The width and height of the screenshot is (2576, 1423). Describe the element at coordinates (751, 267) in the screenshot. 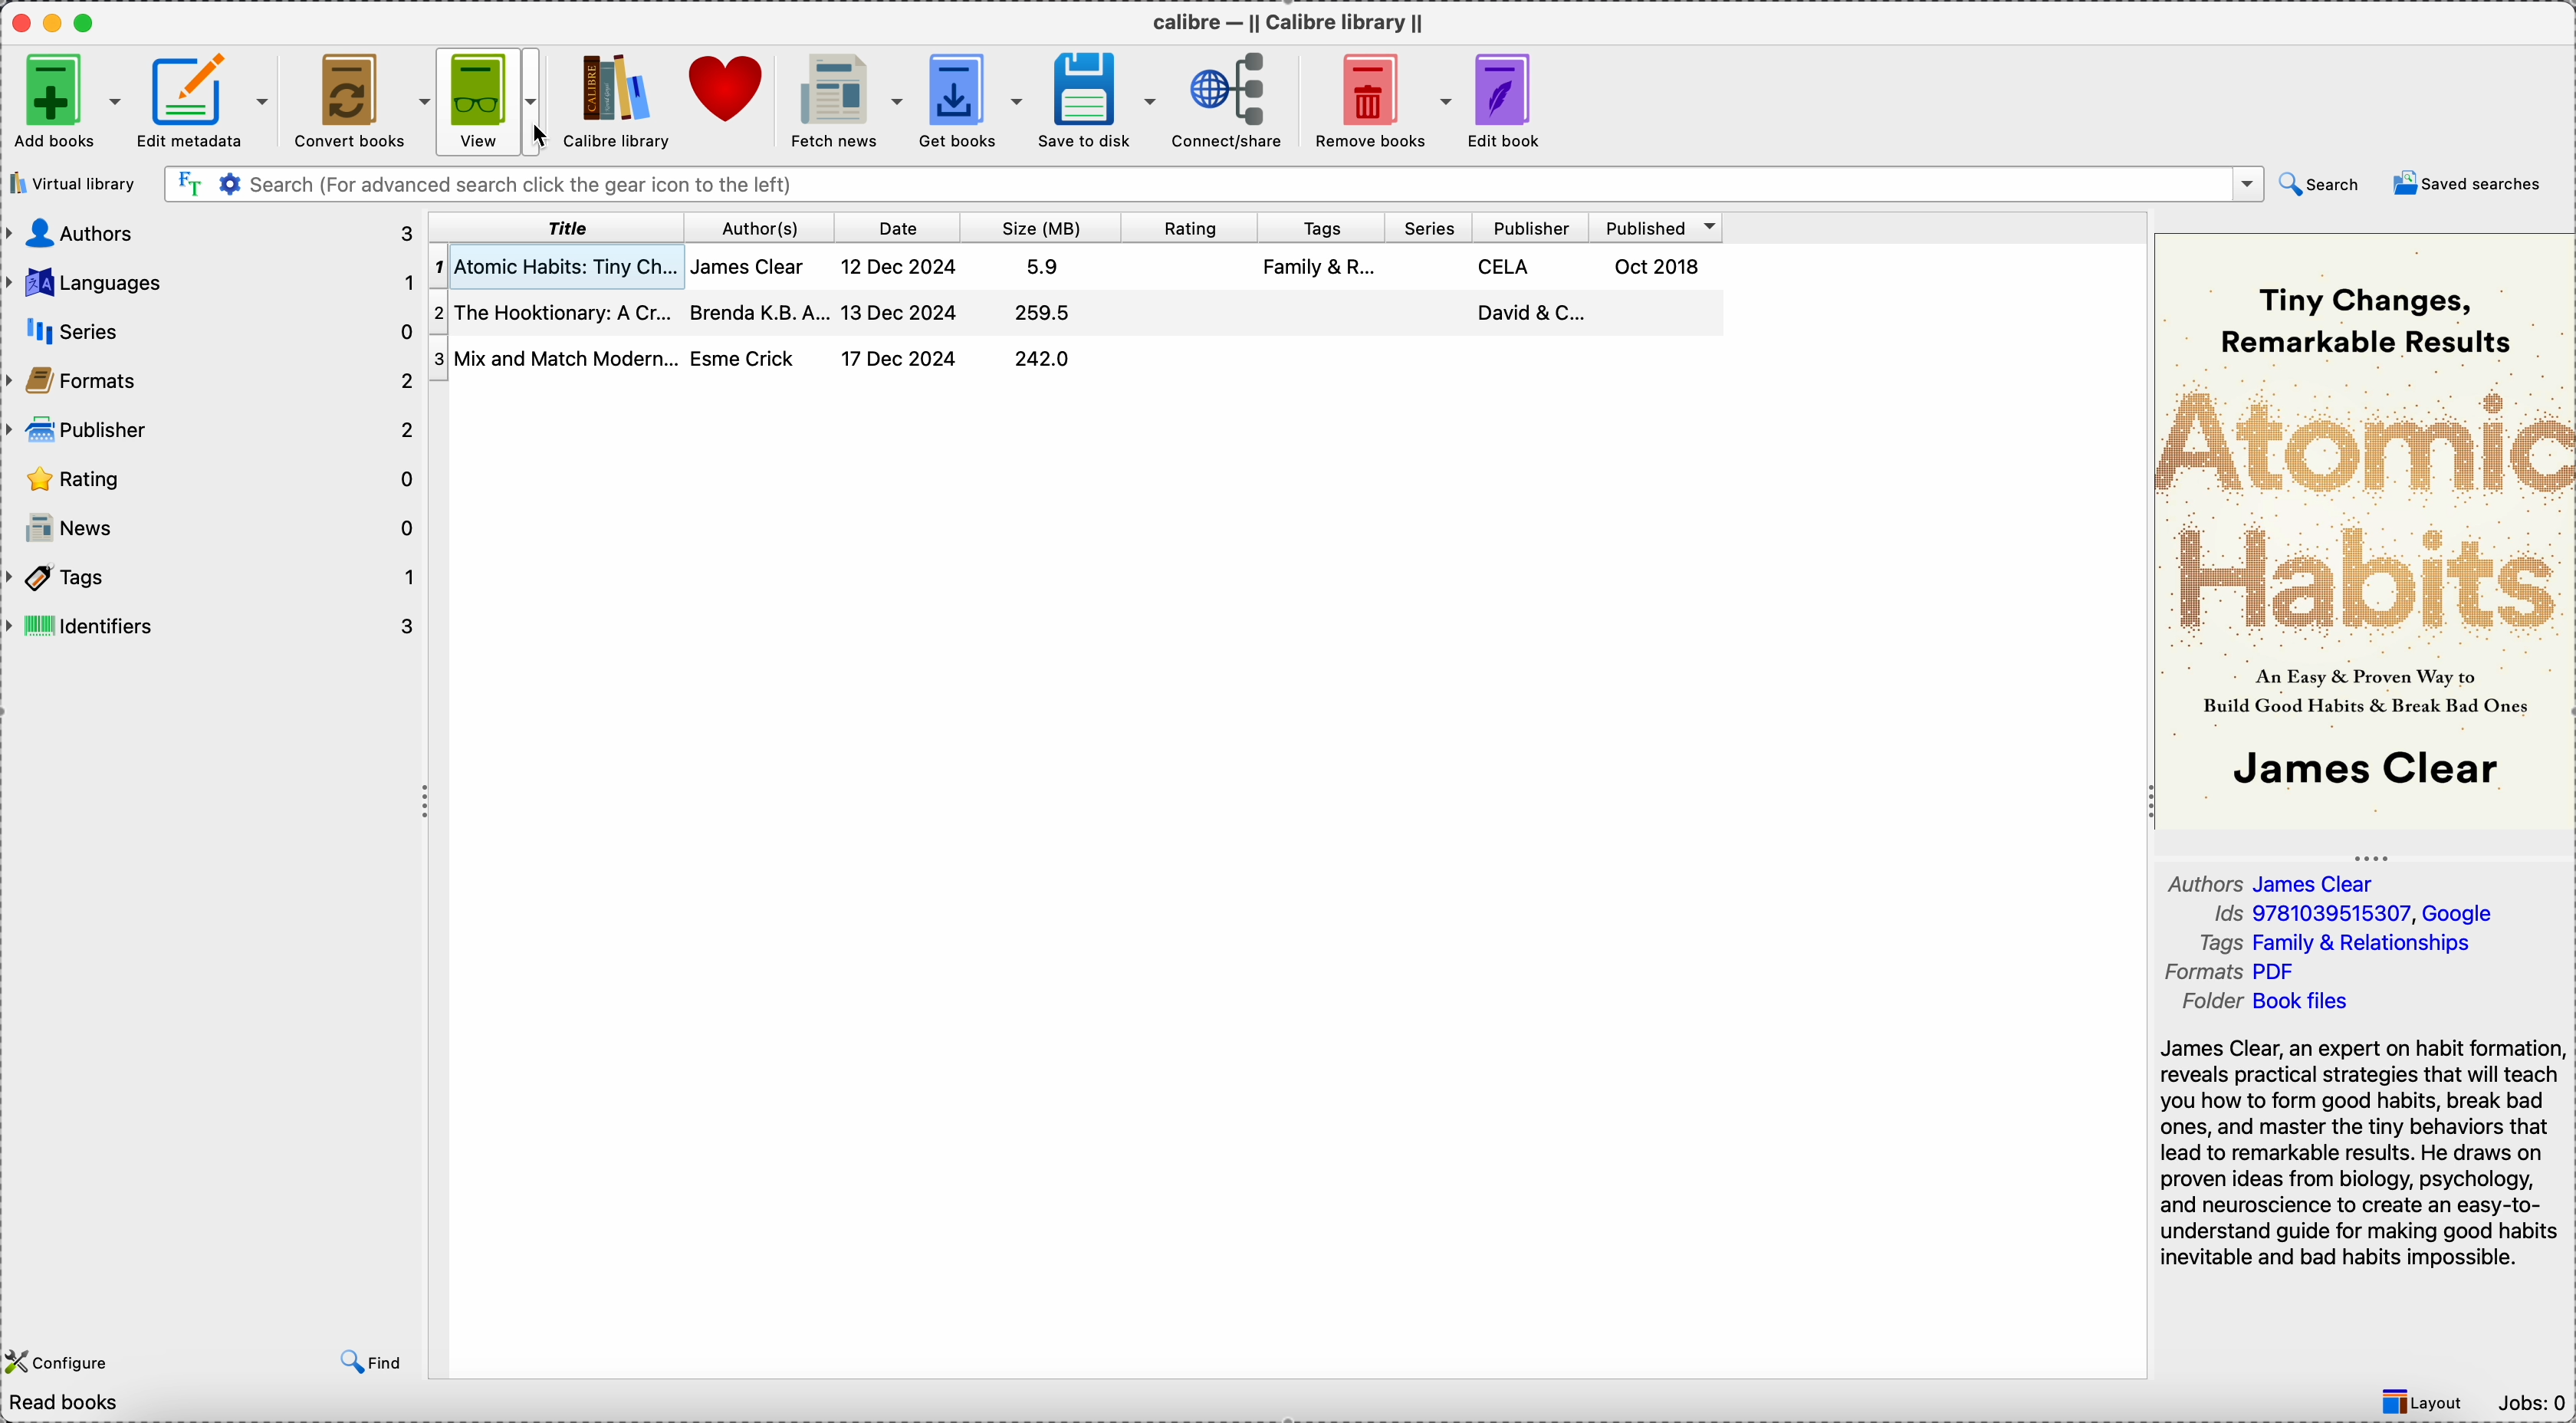

I see `James Clear` at that location.